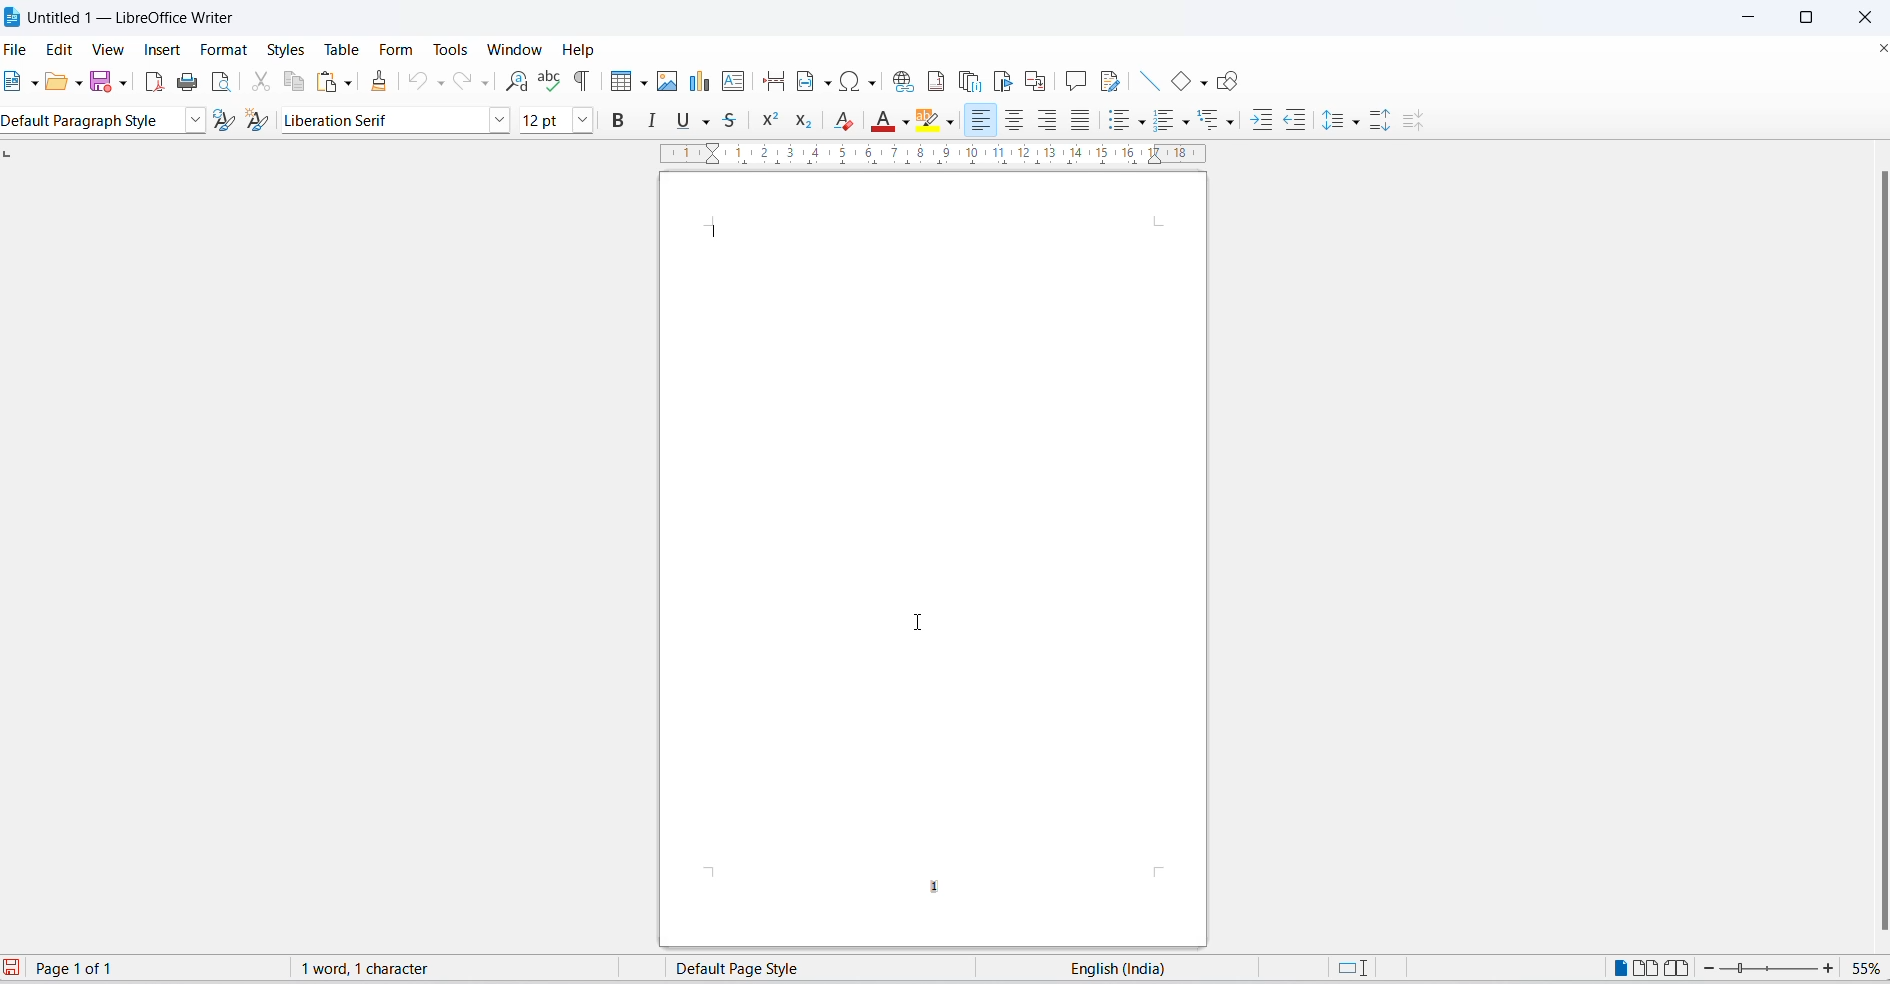 The width and height of the screenshot is (1890, 984). Describe the element at coordinates (62, 48) in the screenshot. I see `edit` at that location.